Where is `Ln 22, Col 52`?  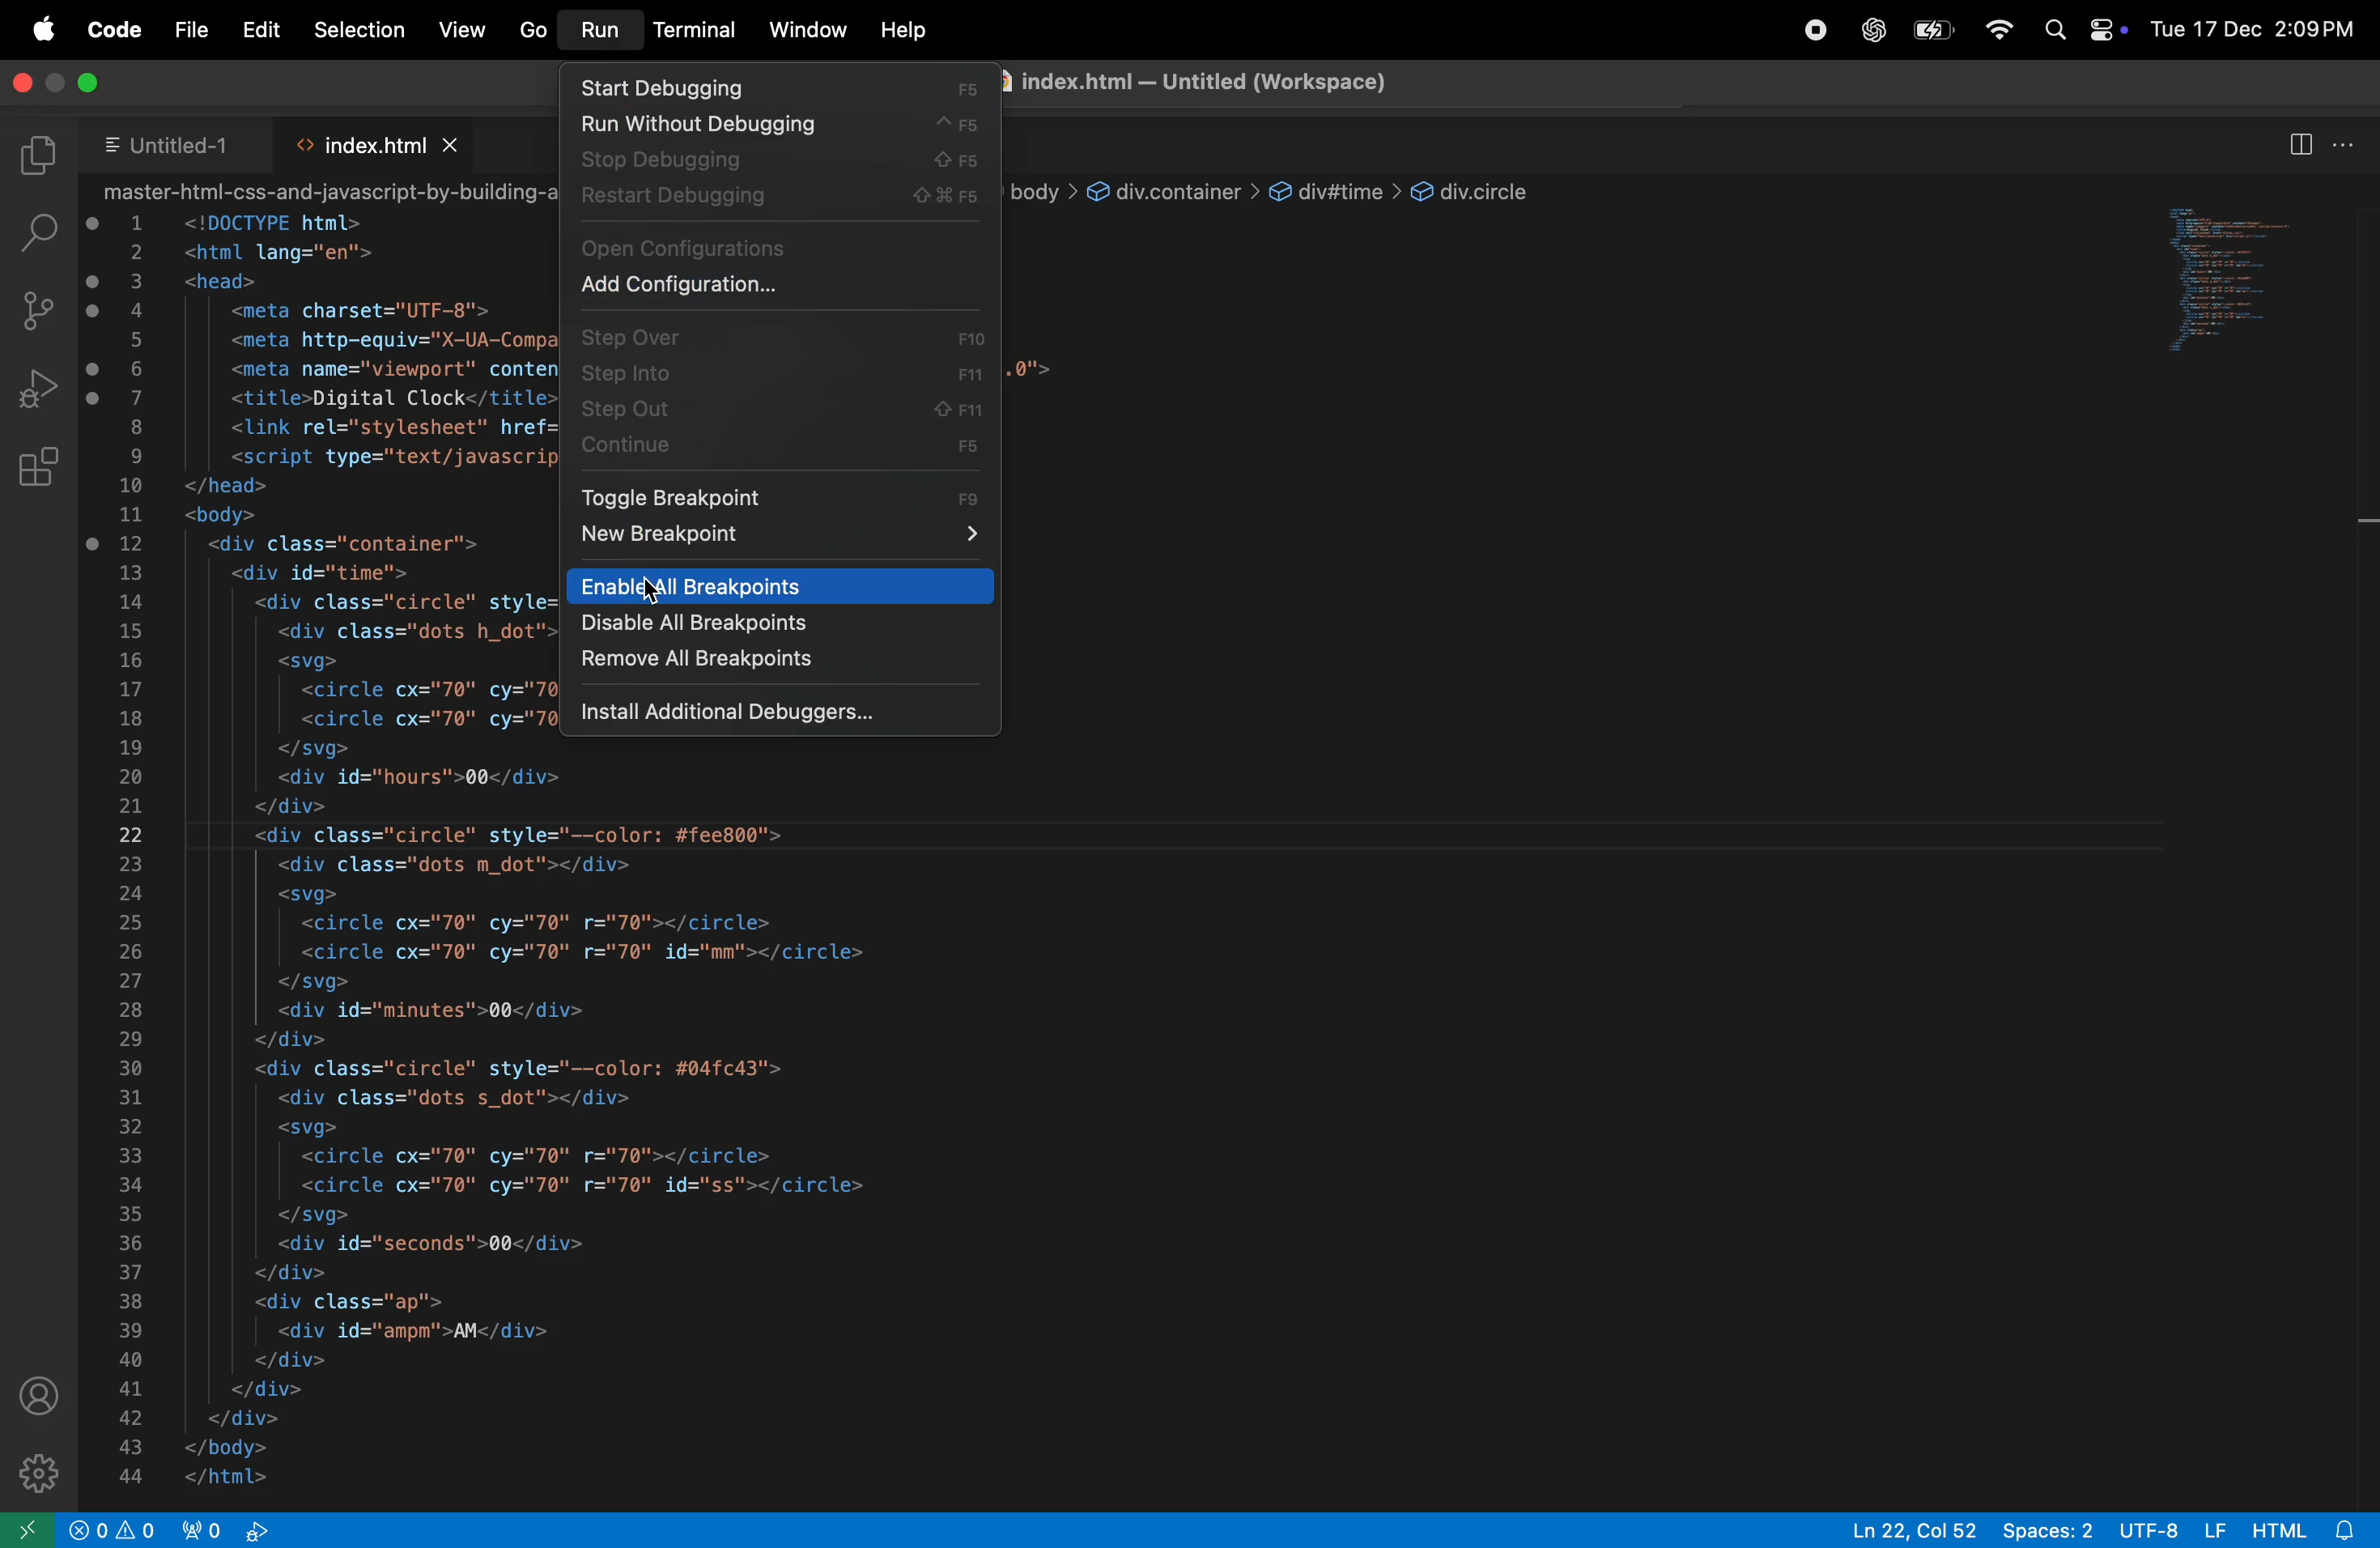
Ln 22, Col 52 is located at coordinates (1906, 1528).